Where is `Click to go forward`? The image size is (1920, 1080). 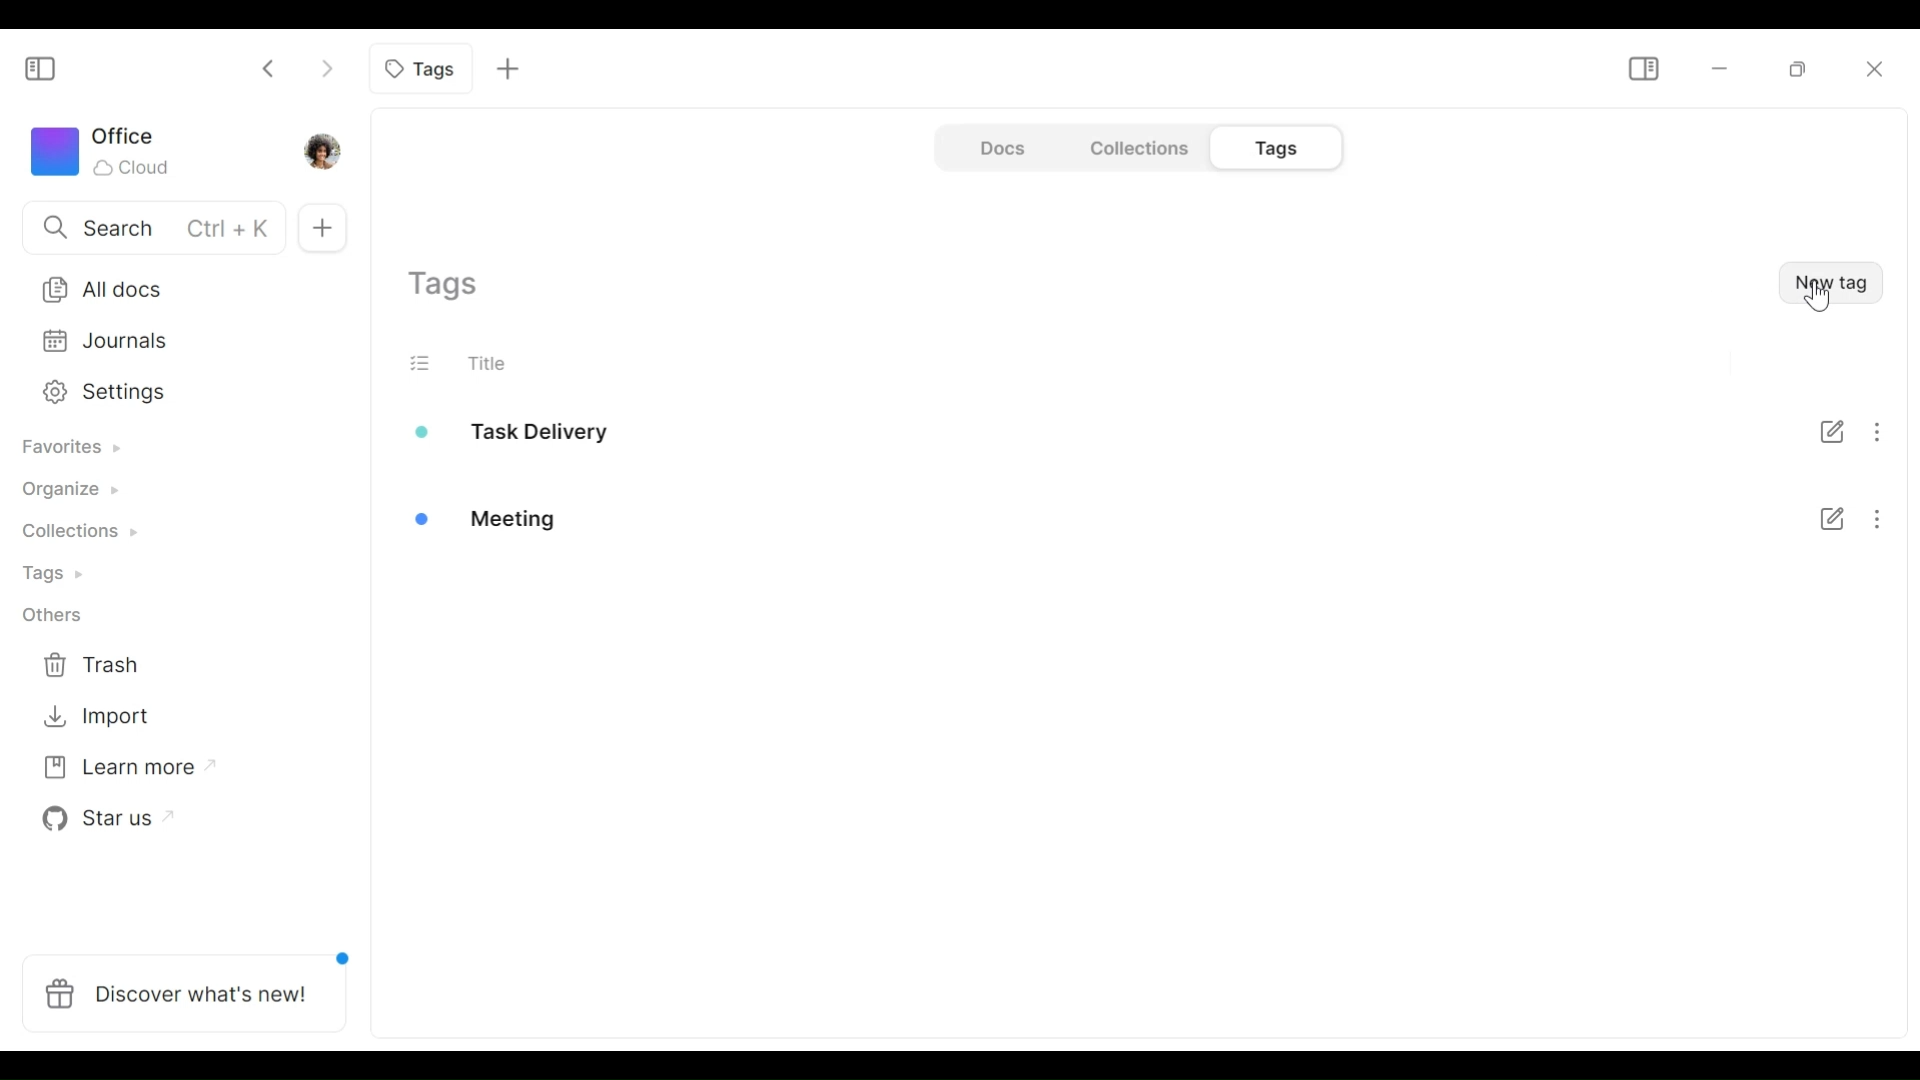
Click to go forward is located at coordinates (322, 68).